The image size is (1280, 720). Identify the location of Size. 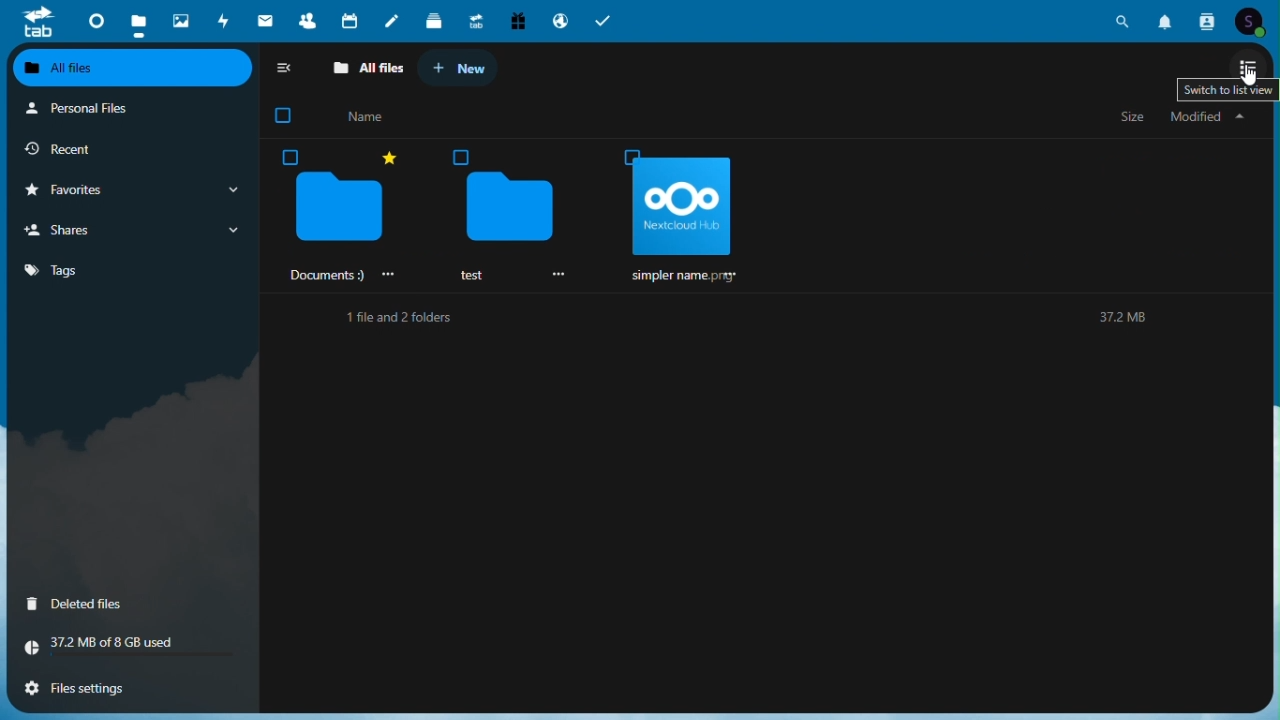
(1133, 118).